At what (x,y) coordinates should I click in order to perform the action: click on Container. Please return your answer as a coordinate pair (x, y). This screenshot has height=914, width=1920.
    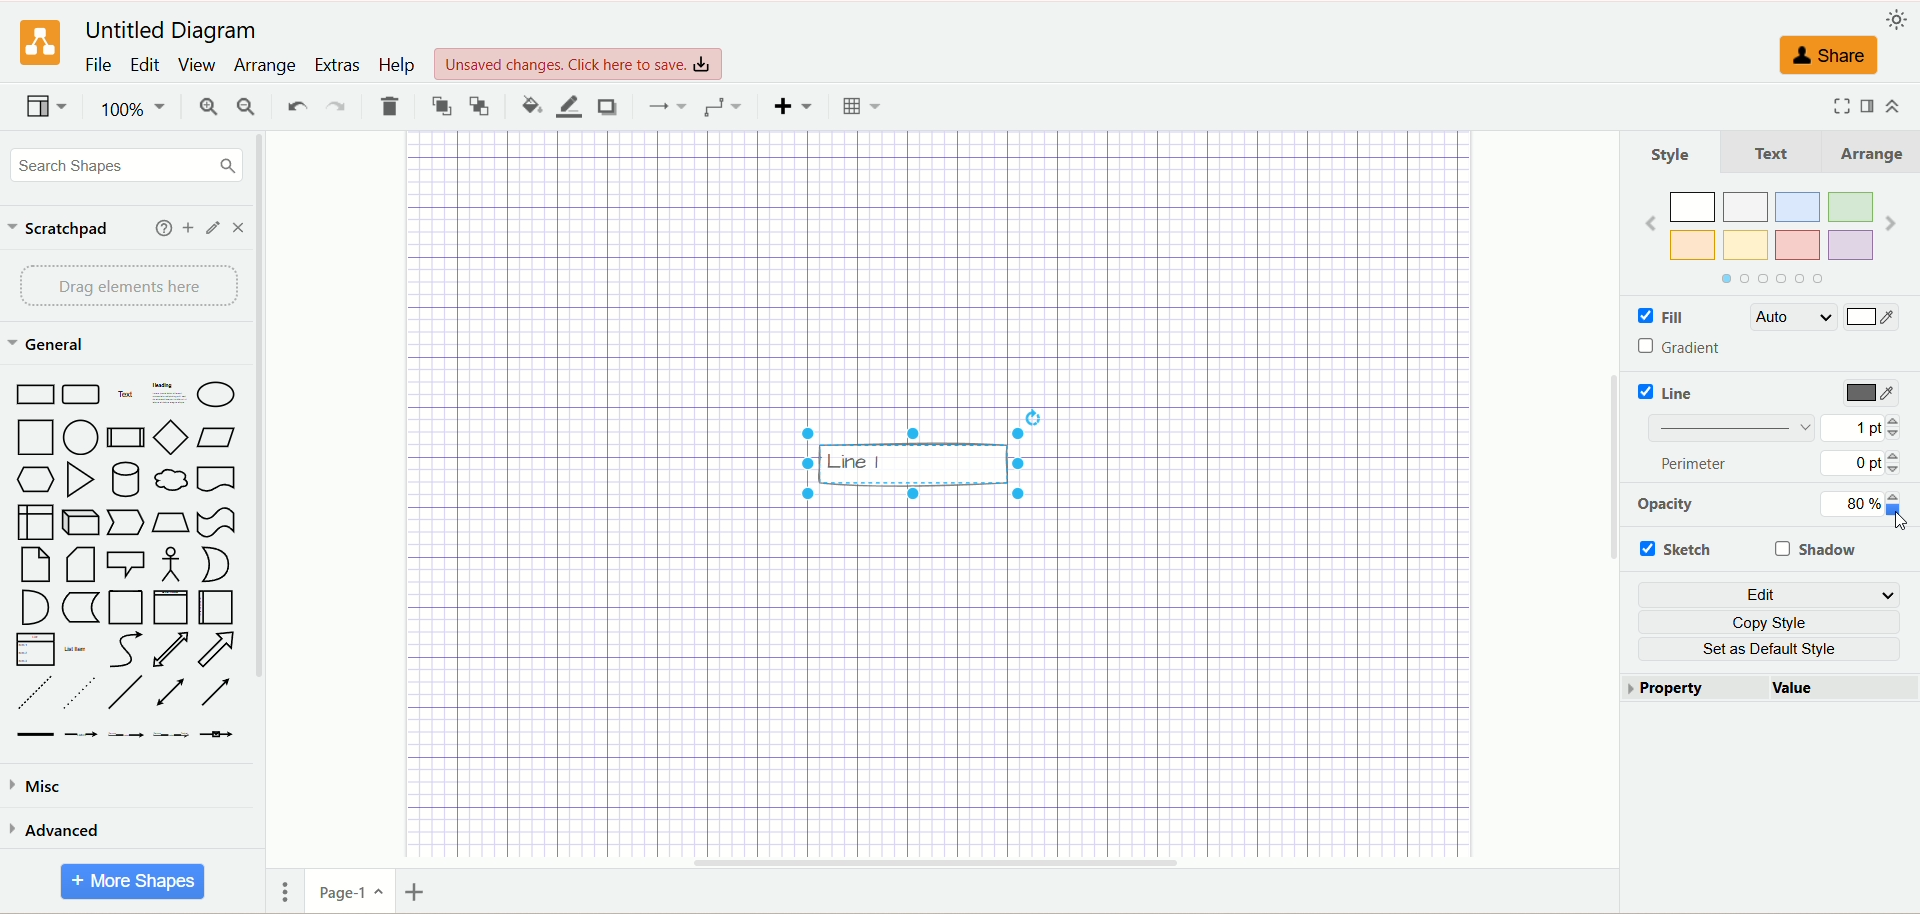
    Looking at the image, I should click on (126, 608).